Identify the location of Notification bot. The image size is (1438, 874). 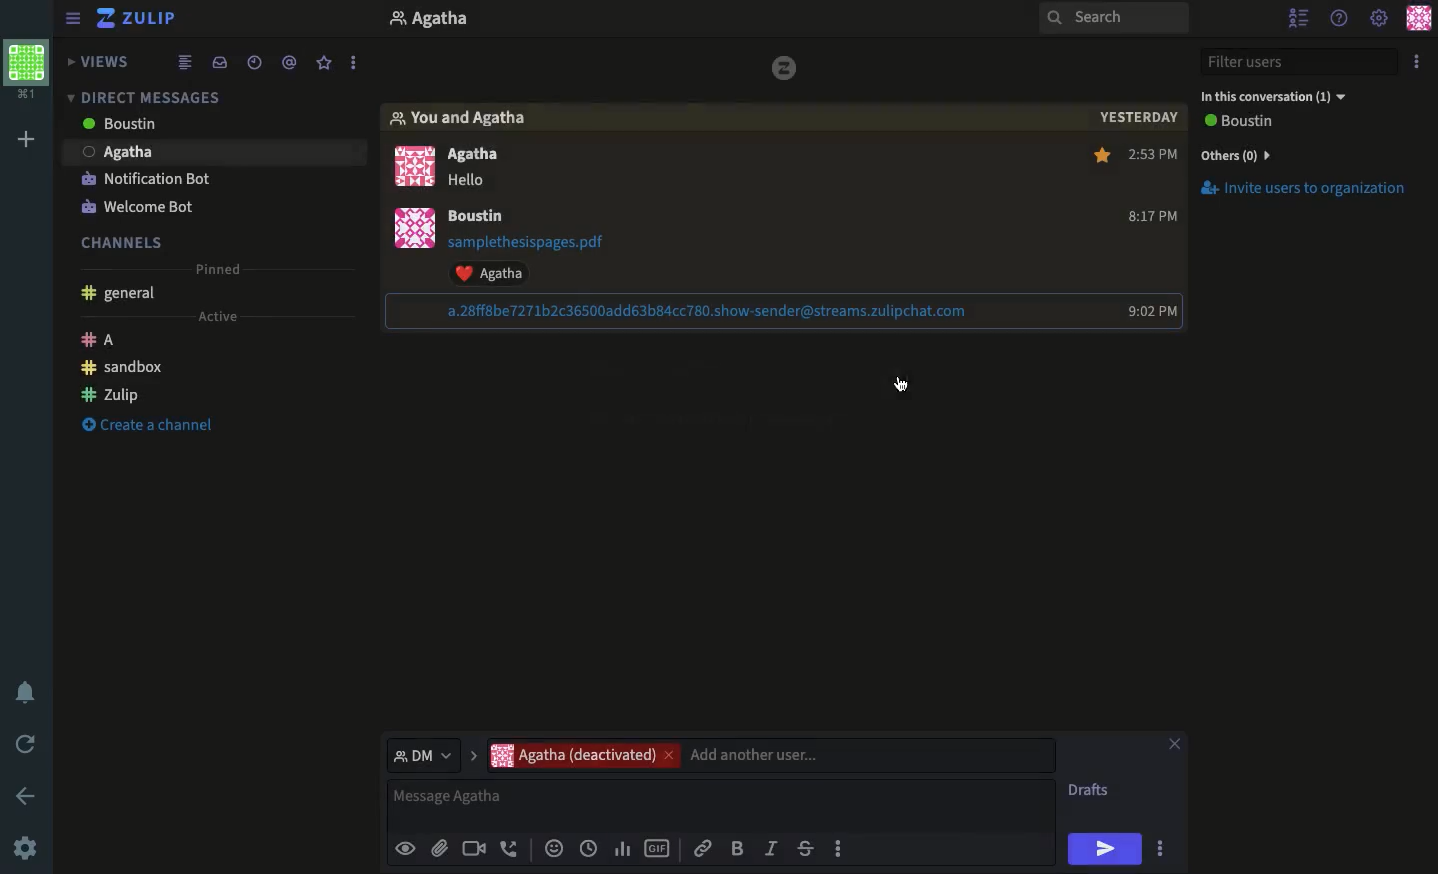
(146, 181).